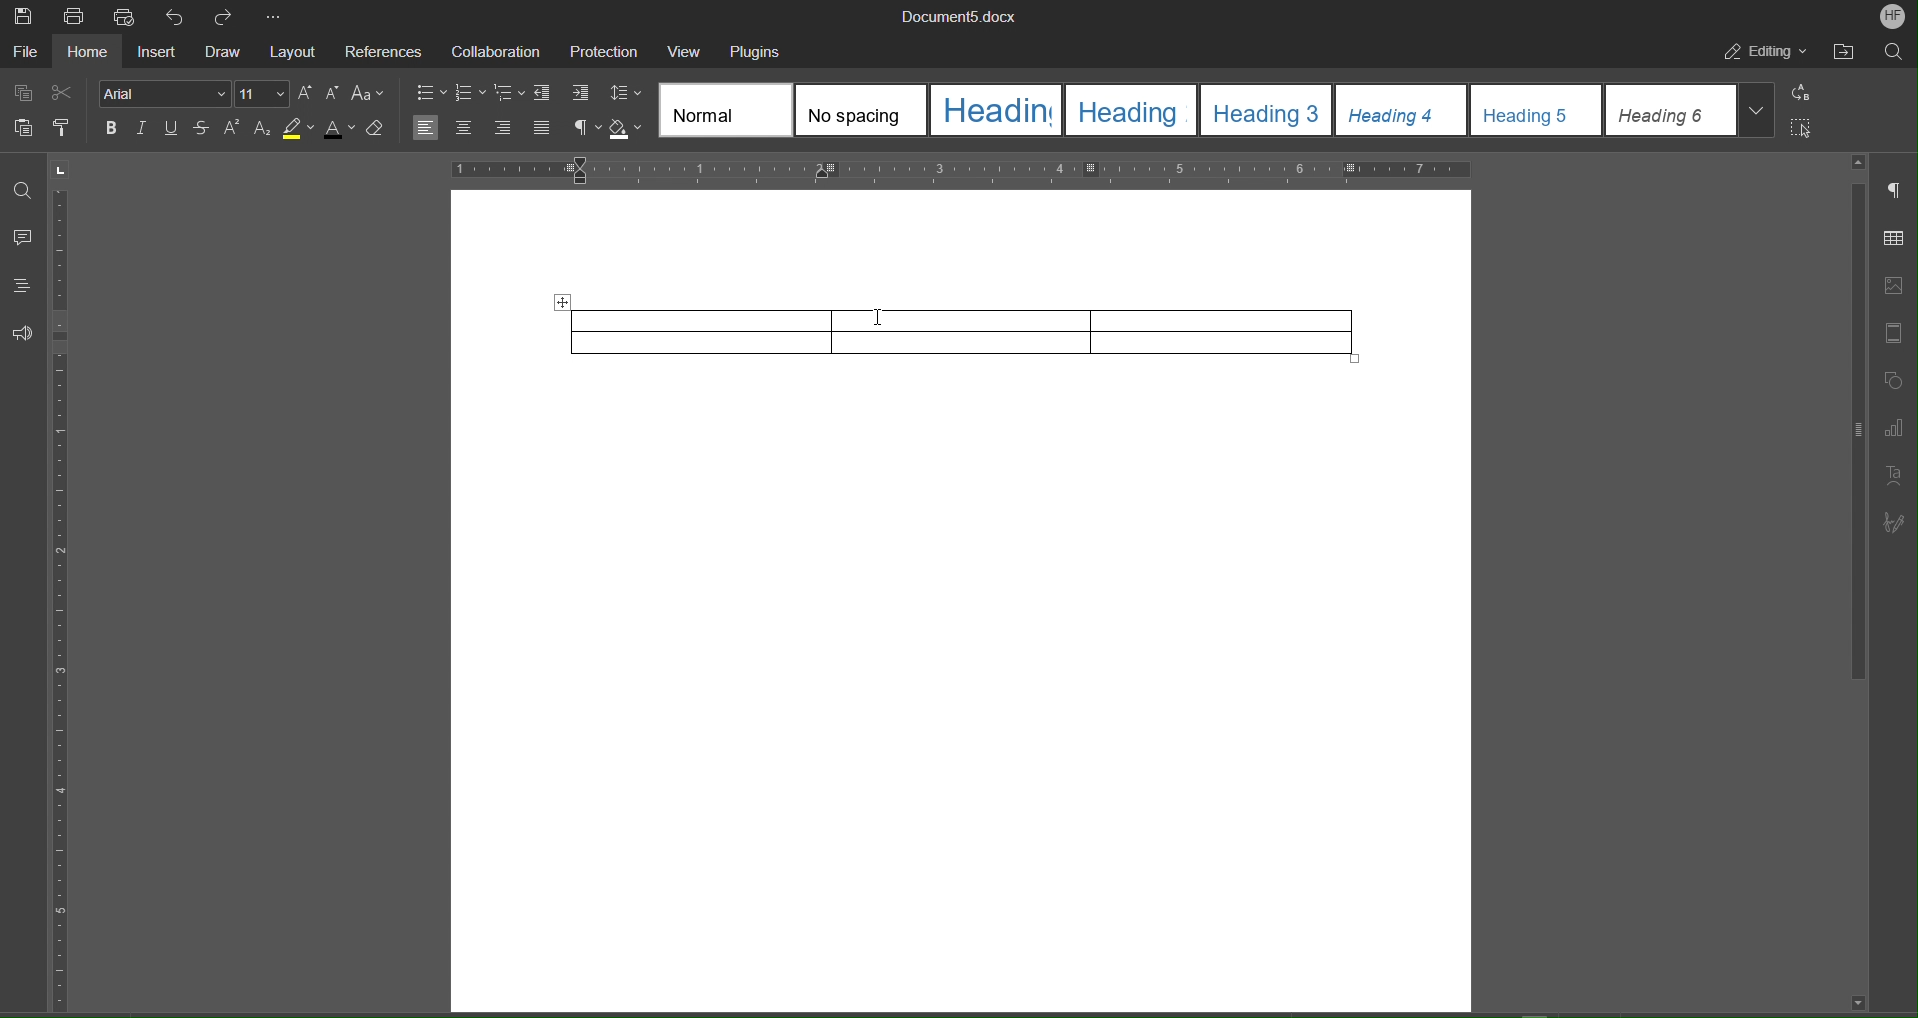 This screenshot has height=1018, width=1918. I want to click on Image Settings, so click(1896, 280).